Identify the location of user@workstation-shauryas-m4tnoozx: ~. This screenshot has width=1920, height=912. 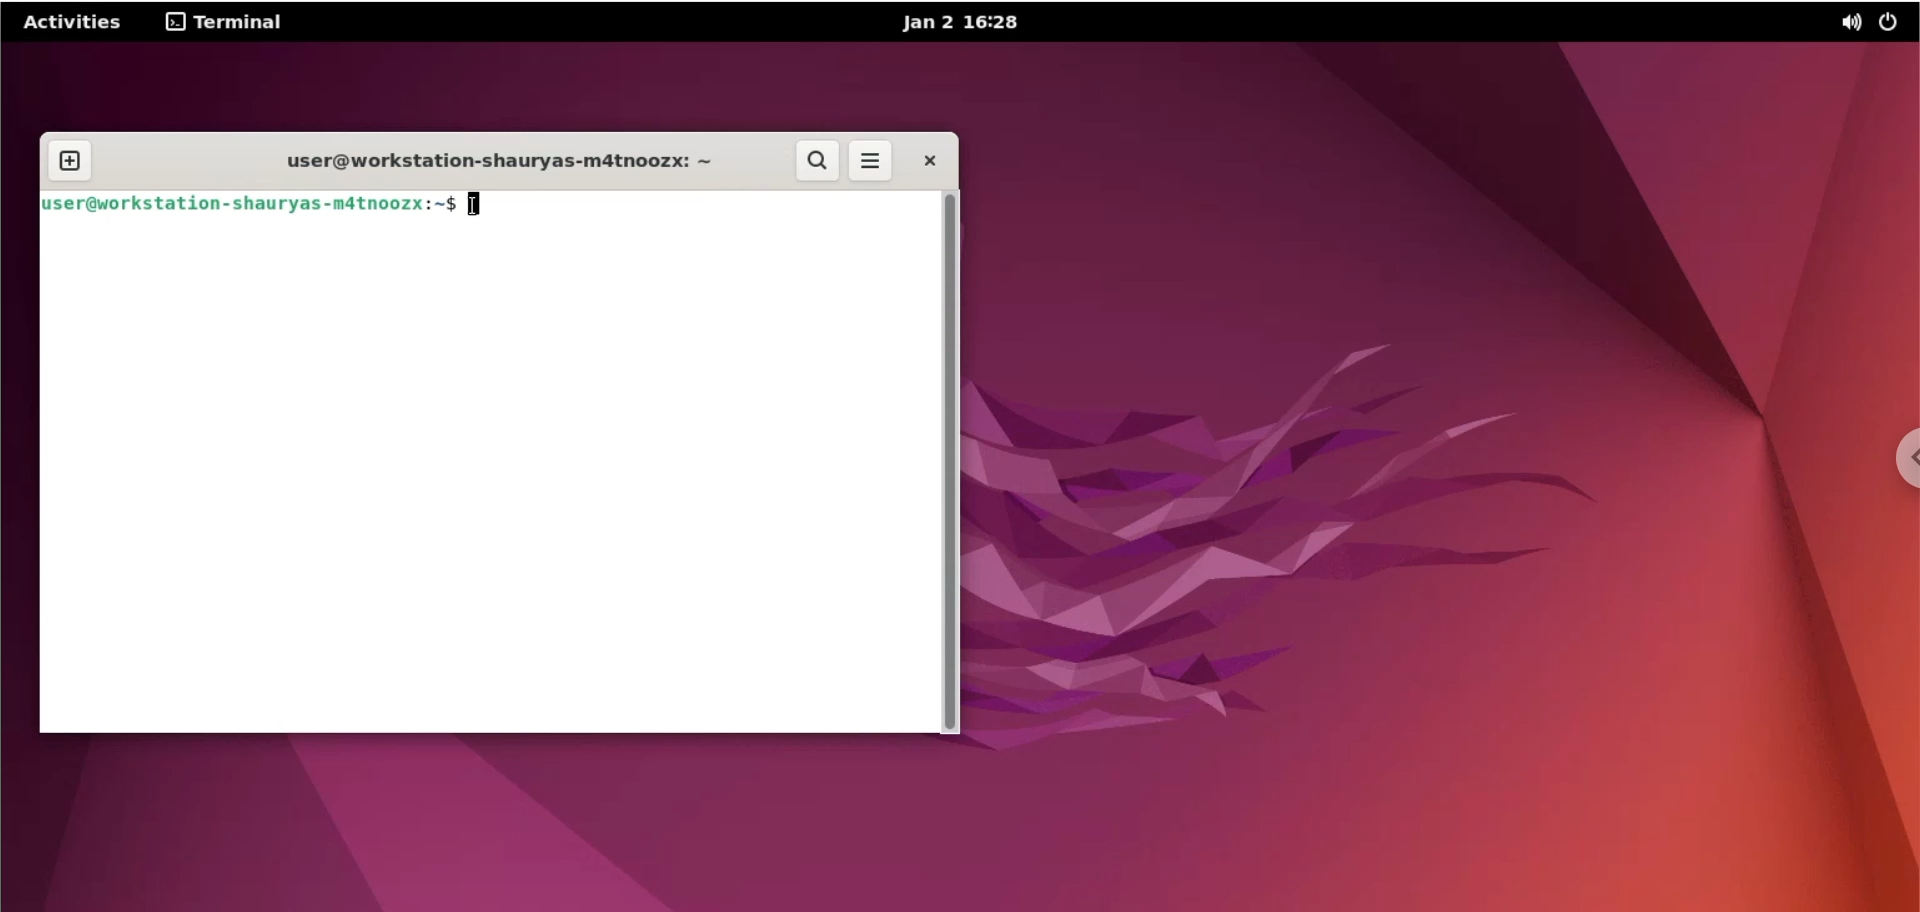
(482, 158).